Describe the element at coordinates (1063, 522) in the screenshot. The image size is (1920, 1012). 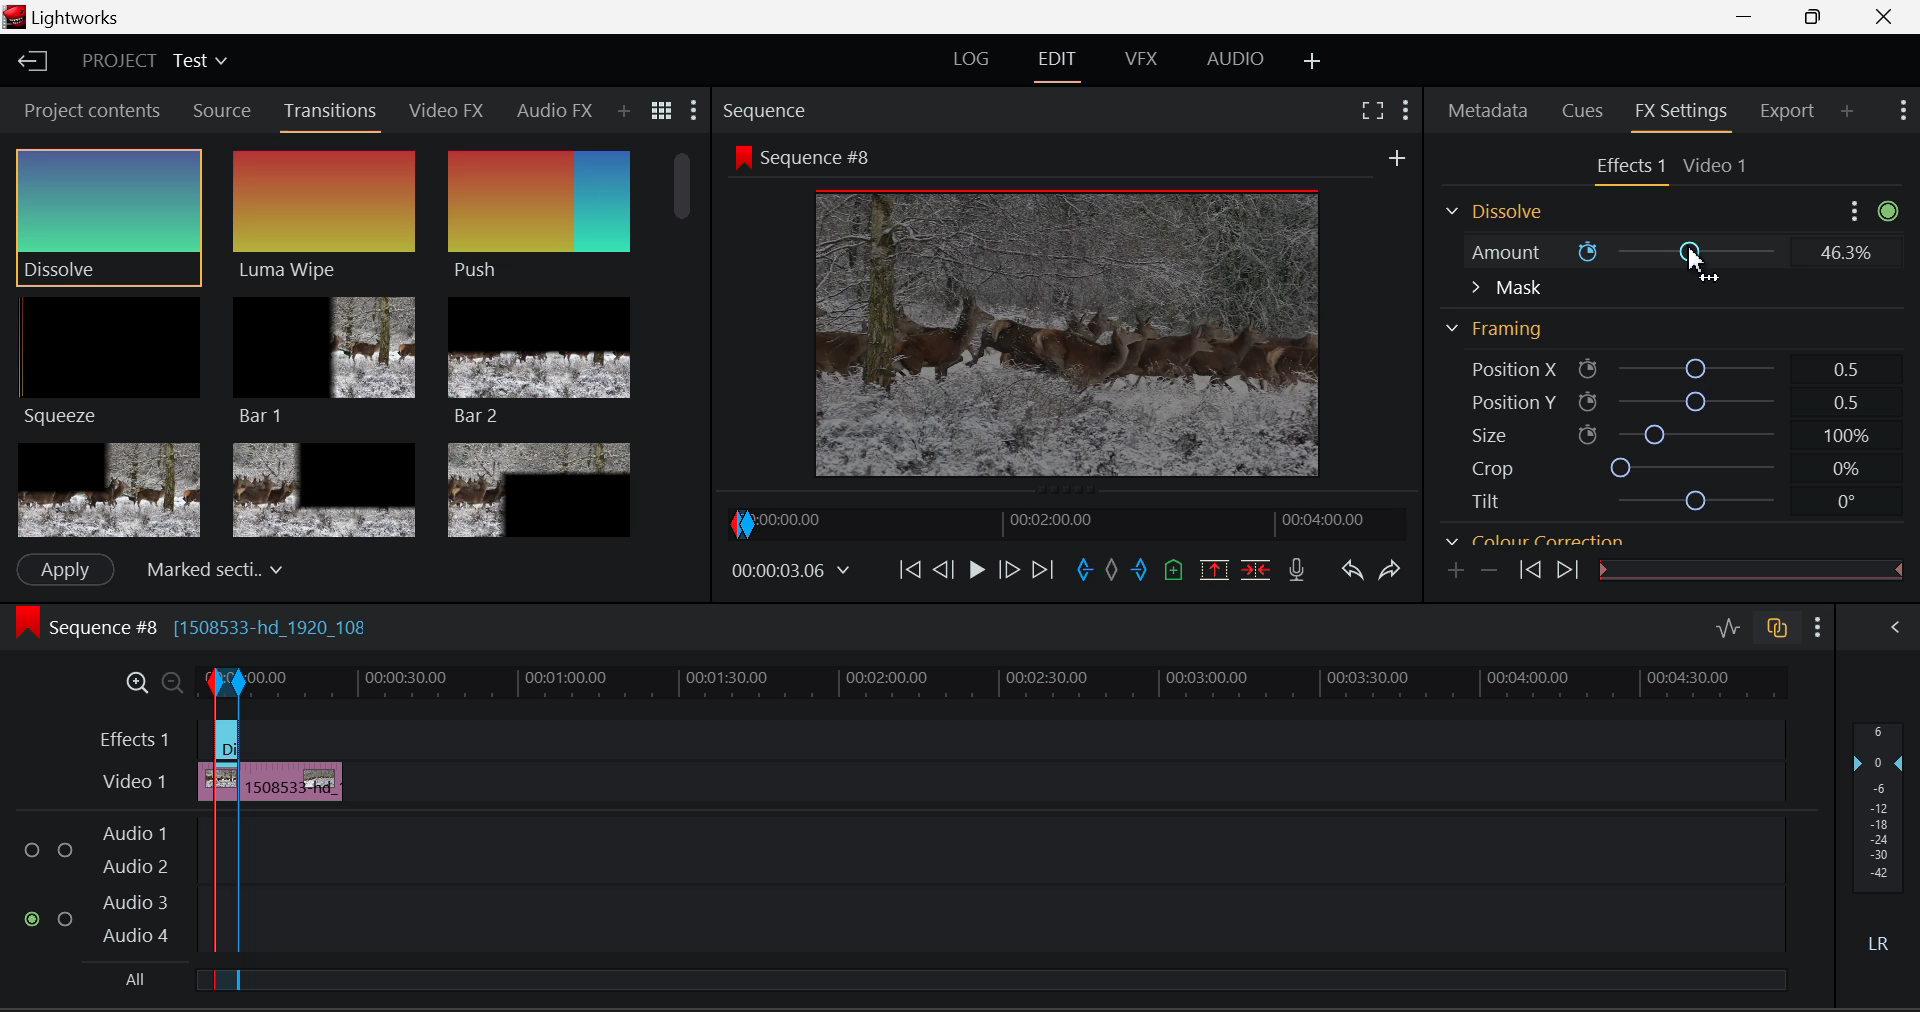
I see `Project Timeline Navigator` at that location.